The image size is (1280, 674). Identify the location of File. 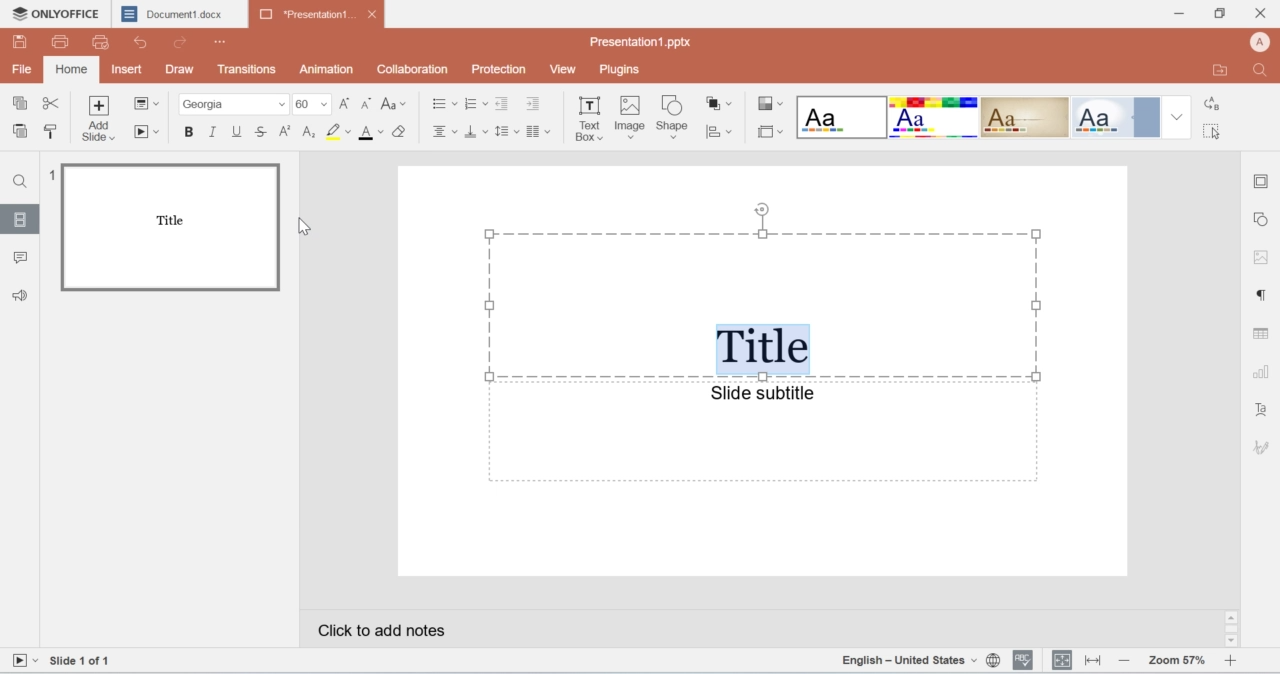
(21, 68).